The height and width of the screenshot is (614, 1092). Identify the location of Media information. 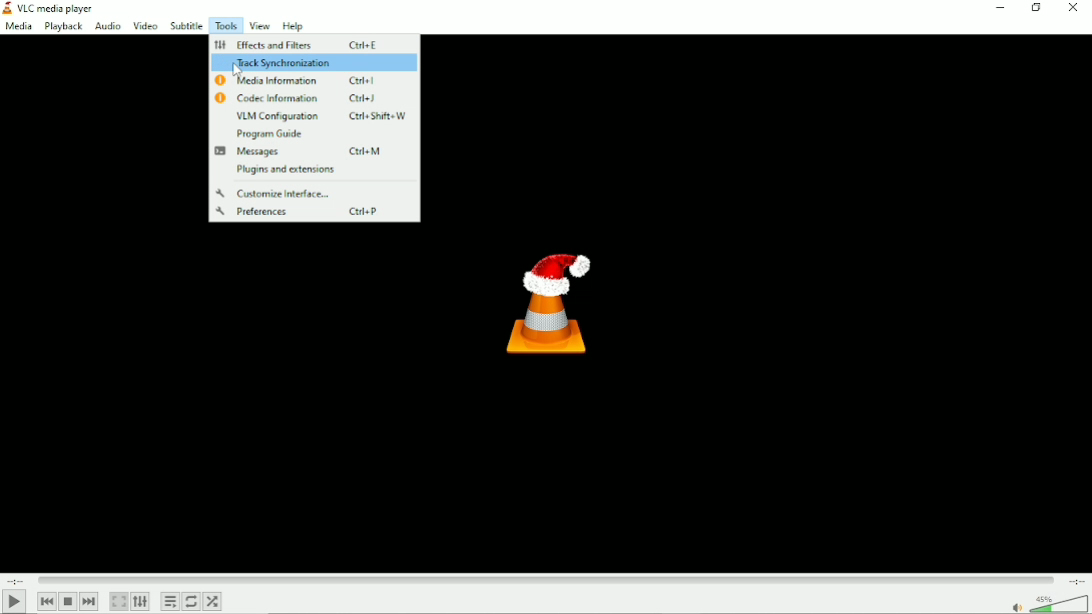
(315, 80).